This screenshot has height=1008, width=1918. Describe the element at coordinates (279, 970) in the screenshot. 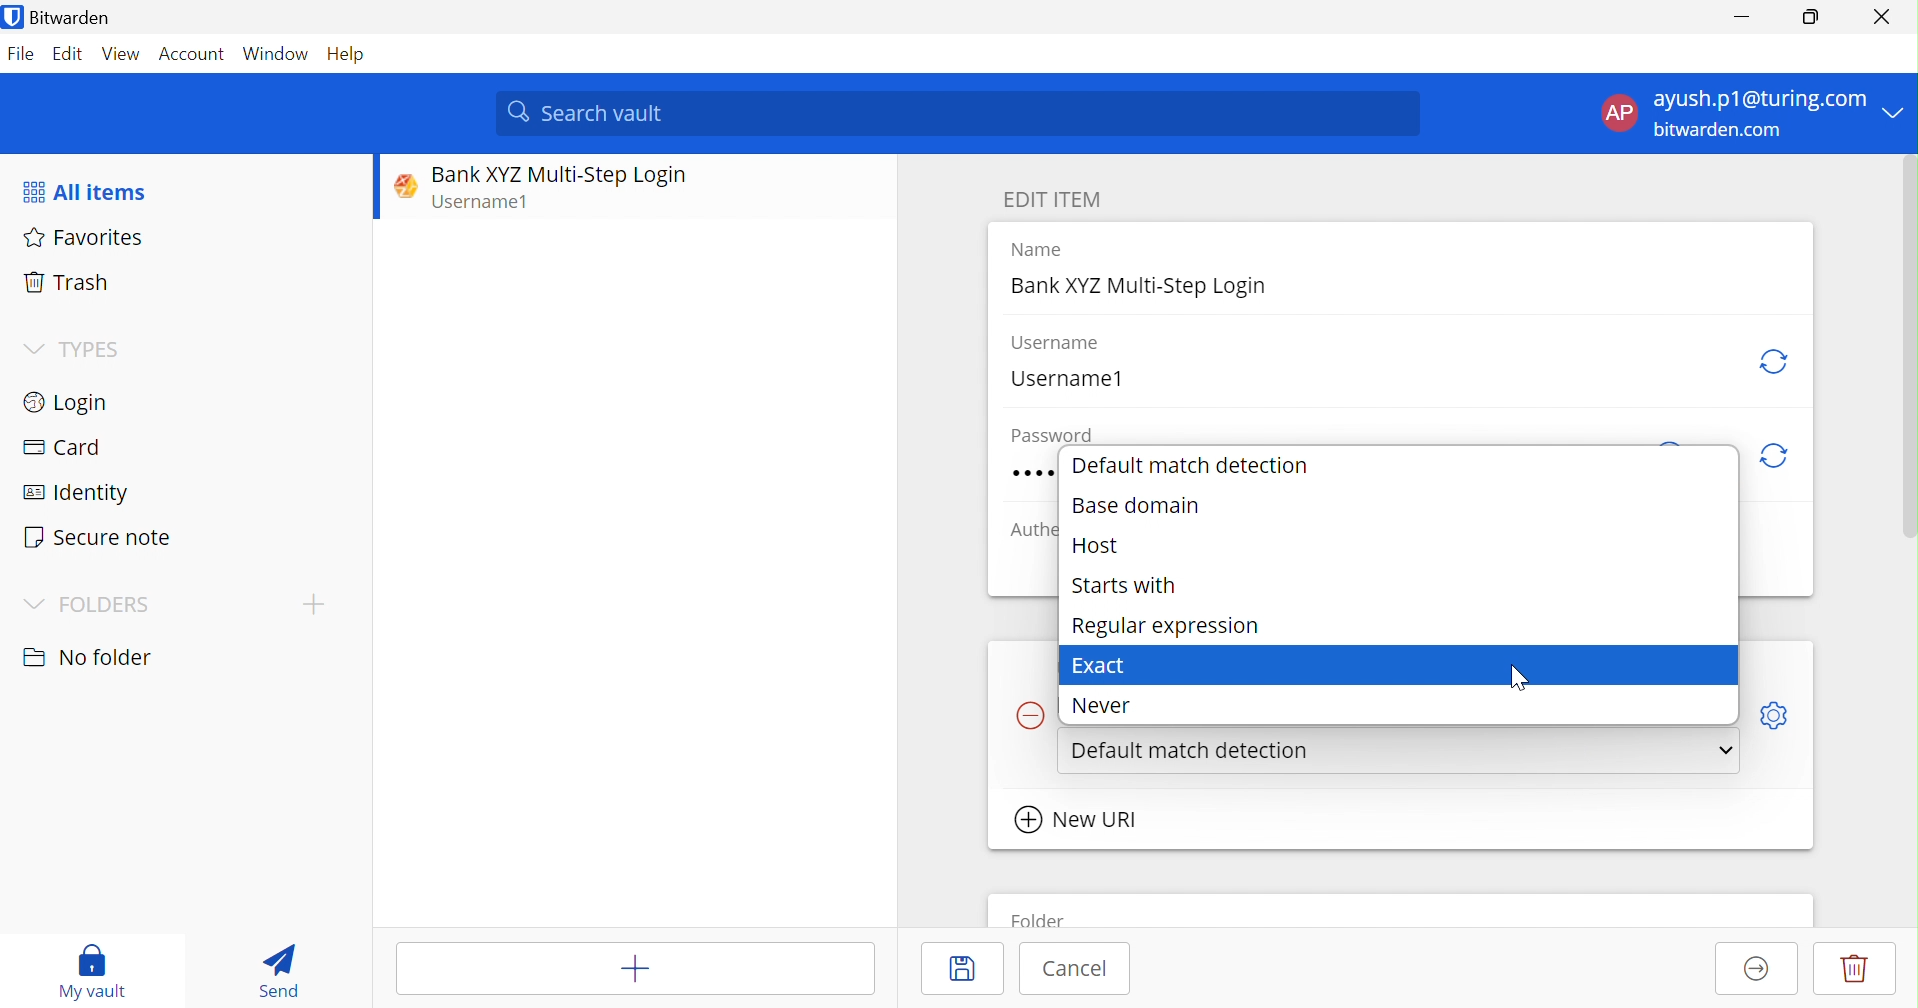

I see `Send` at that location.